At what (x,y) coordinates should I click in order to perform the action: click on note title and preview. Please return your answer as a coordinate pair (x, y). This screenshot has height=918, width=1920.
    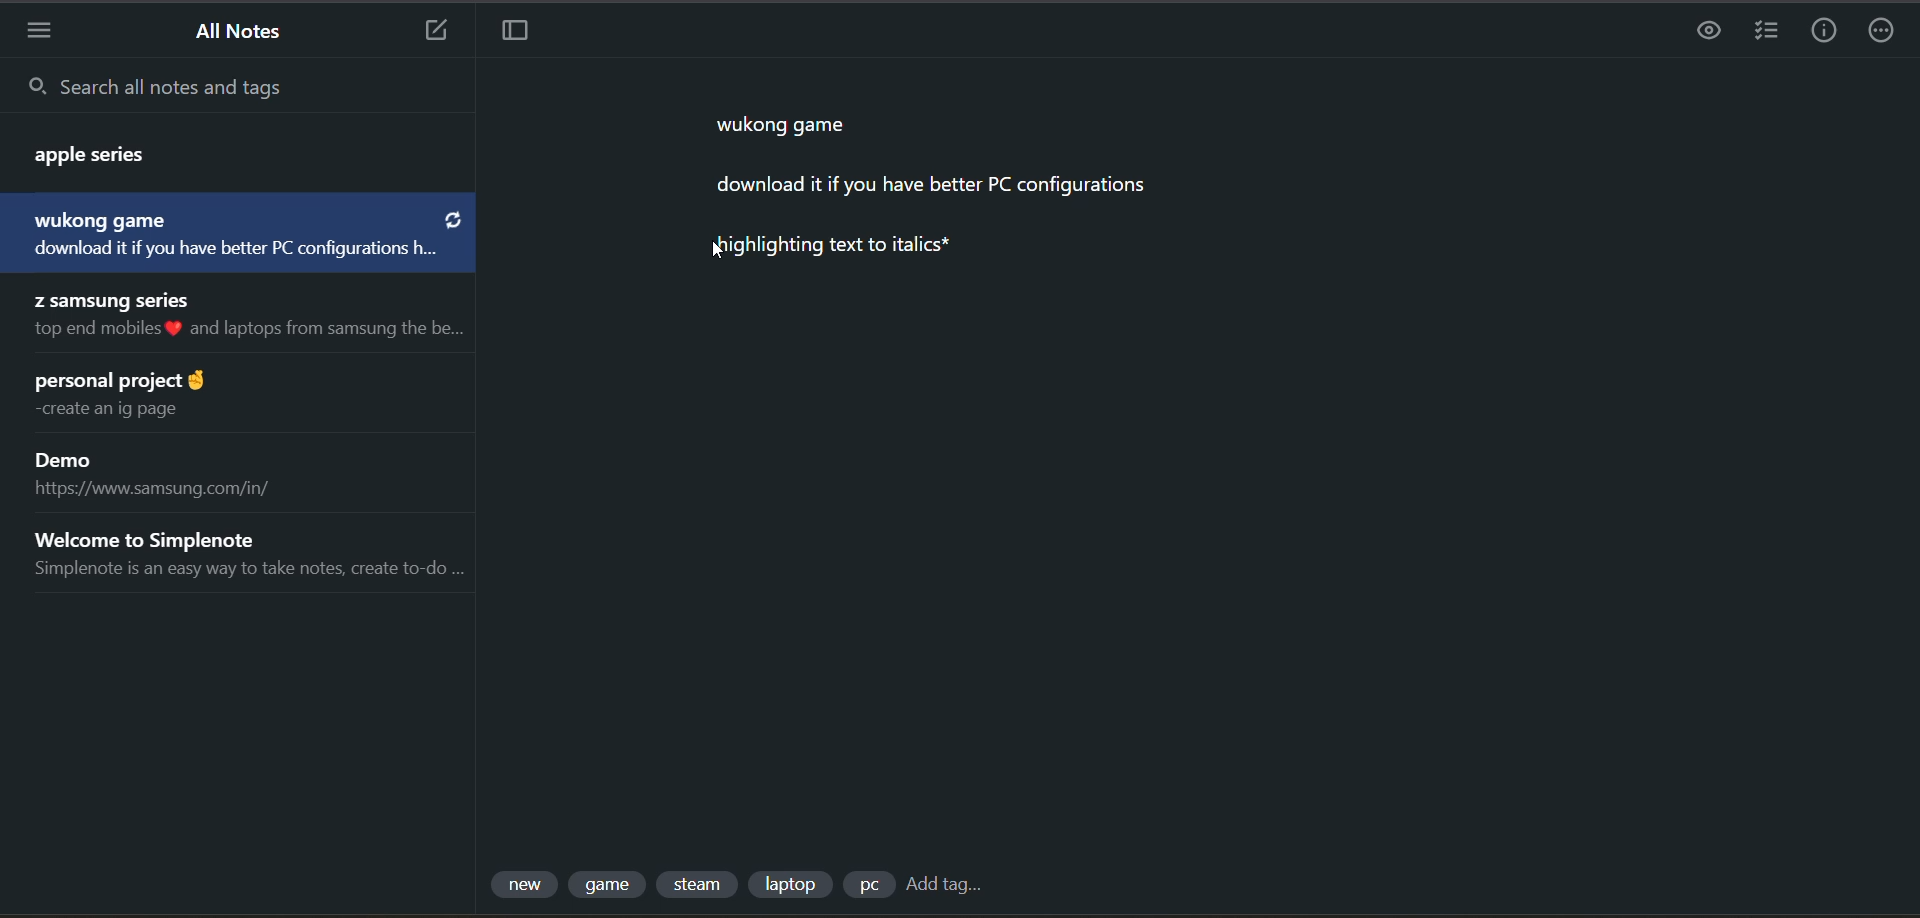
    Looking at the image, I should click on (233, 232).